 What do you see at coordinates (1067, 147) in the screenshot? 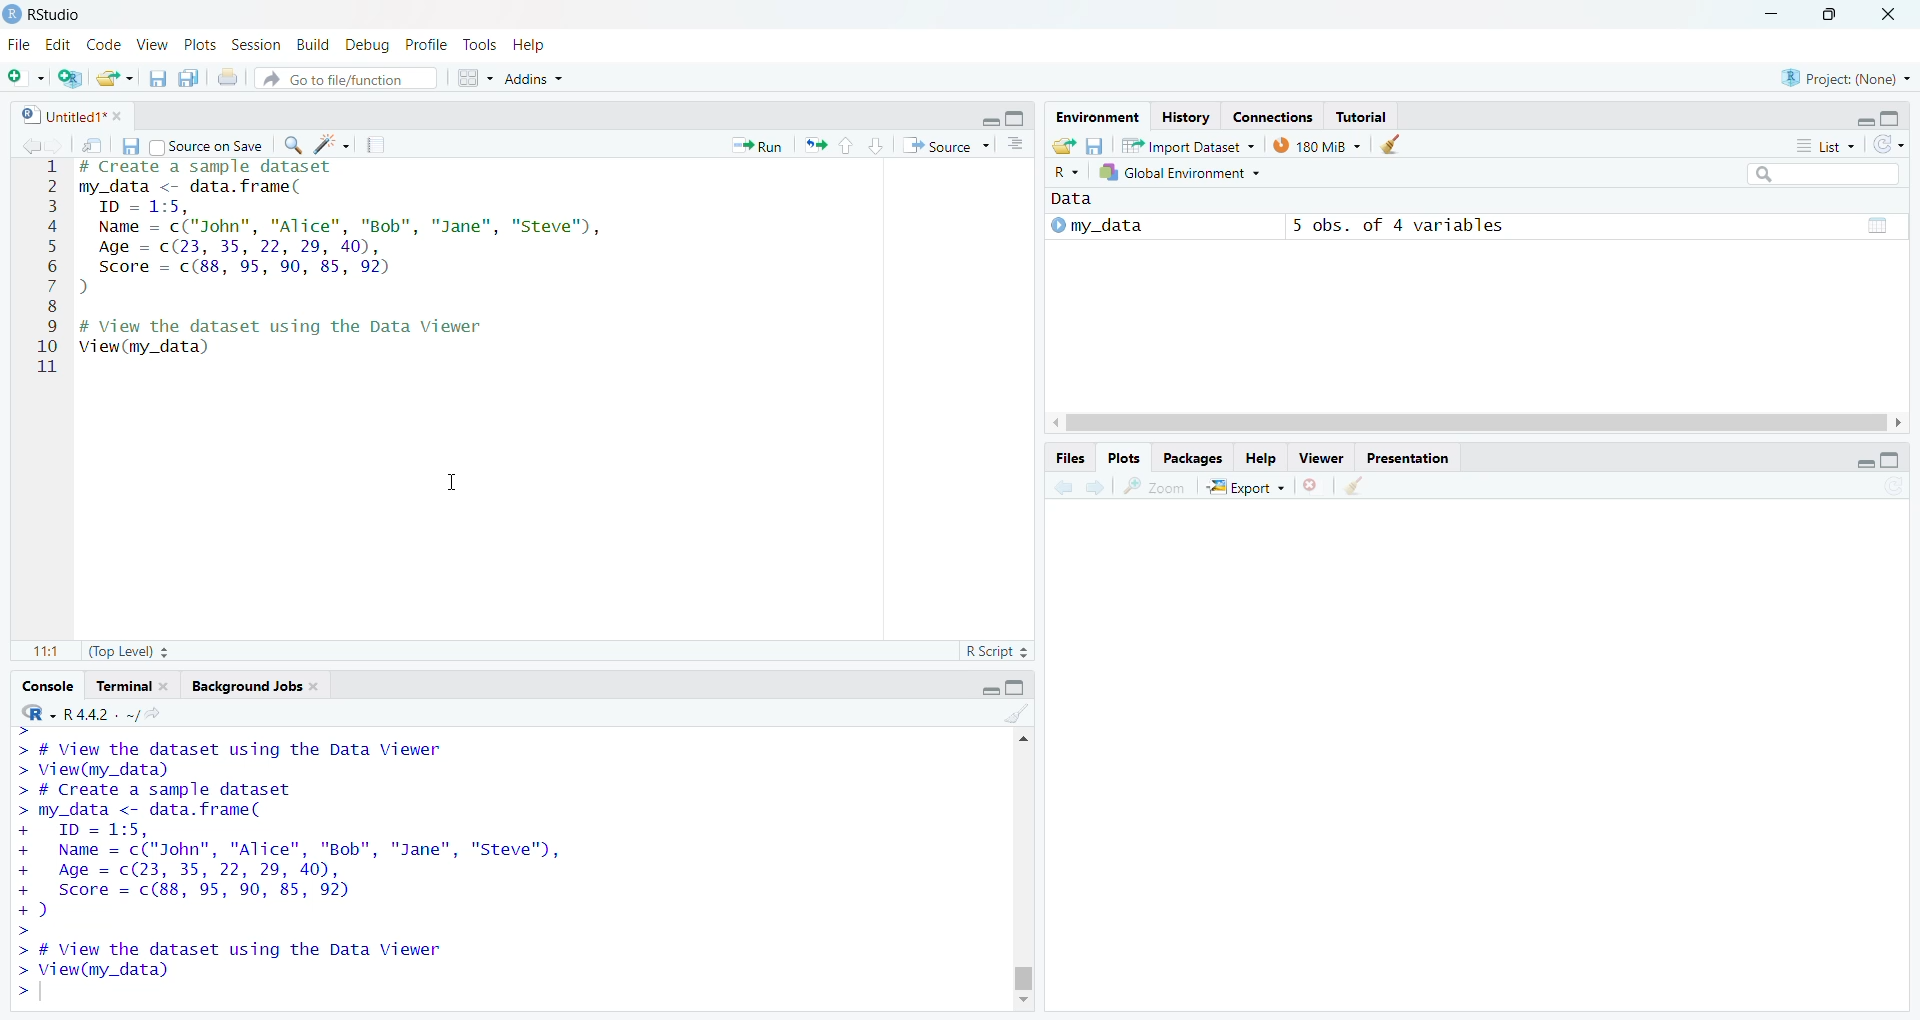
I see `Load workspace` at bounding box center [1067, 147].